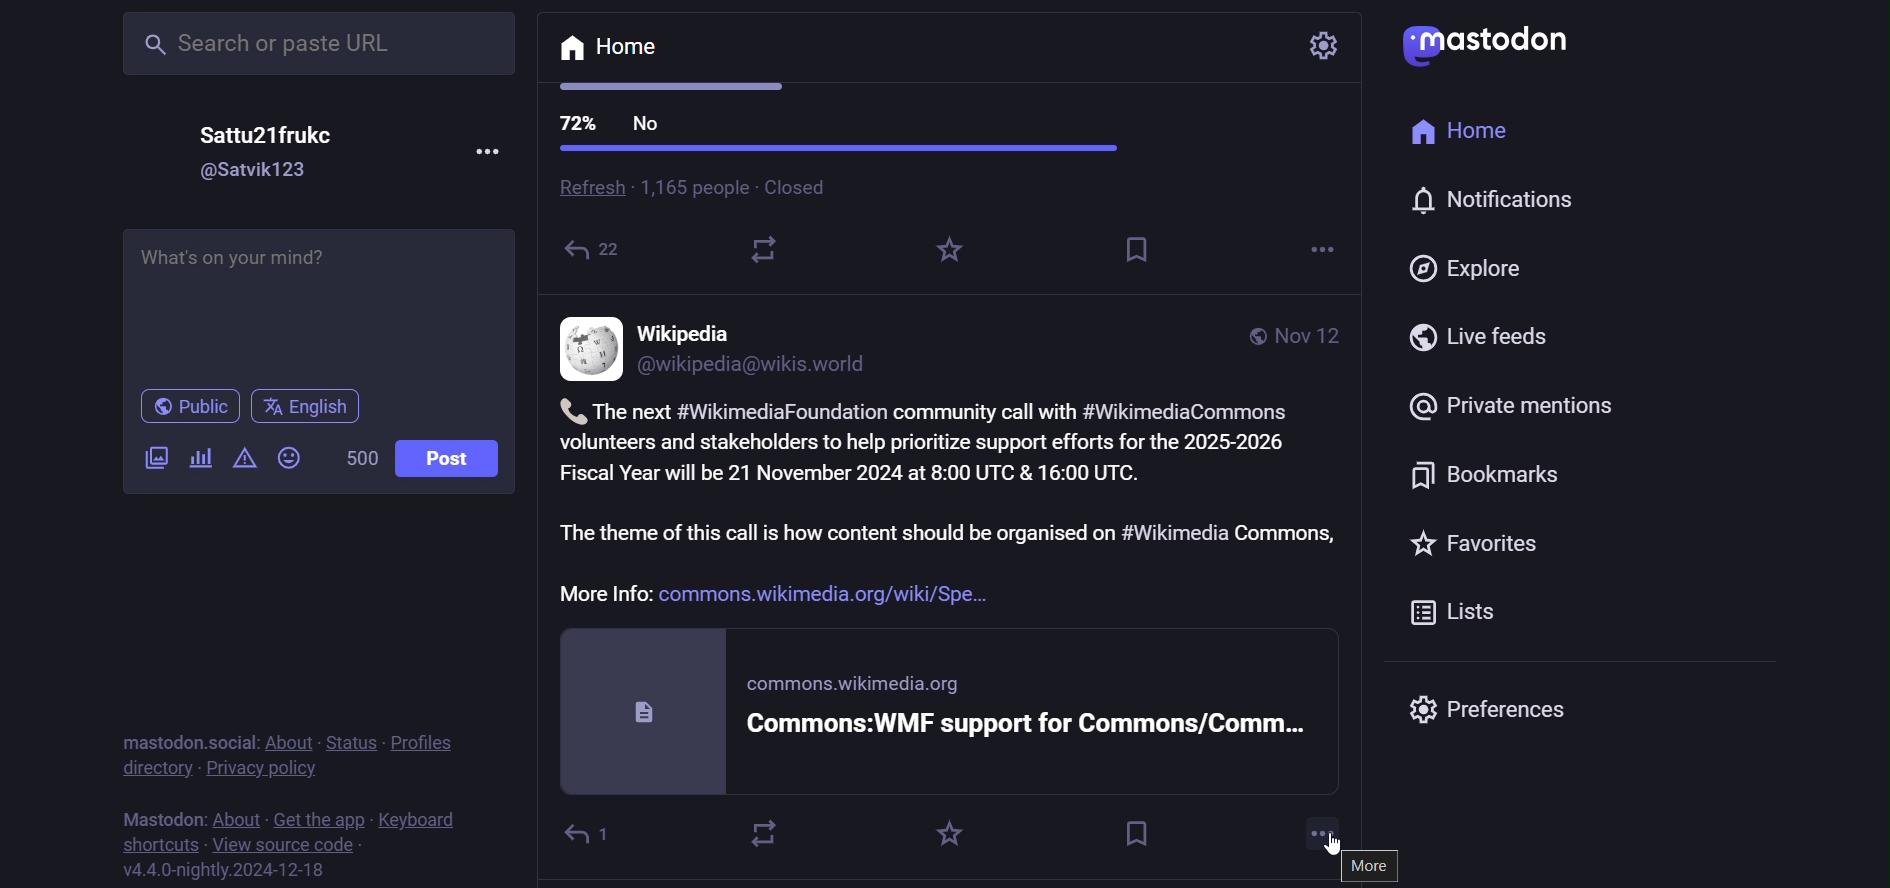  Describe the element at coordinates (1338, 847) in the screenshot. I see `` at that location.